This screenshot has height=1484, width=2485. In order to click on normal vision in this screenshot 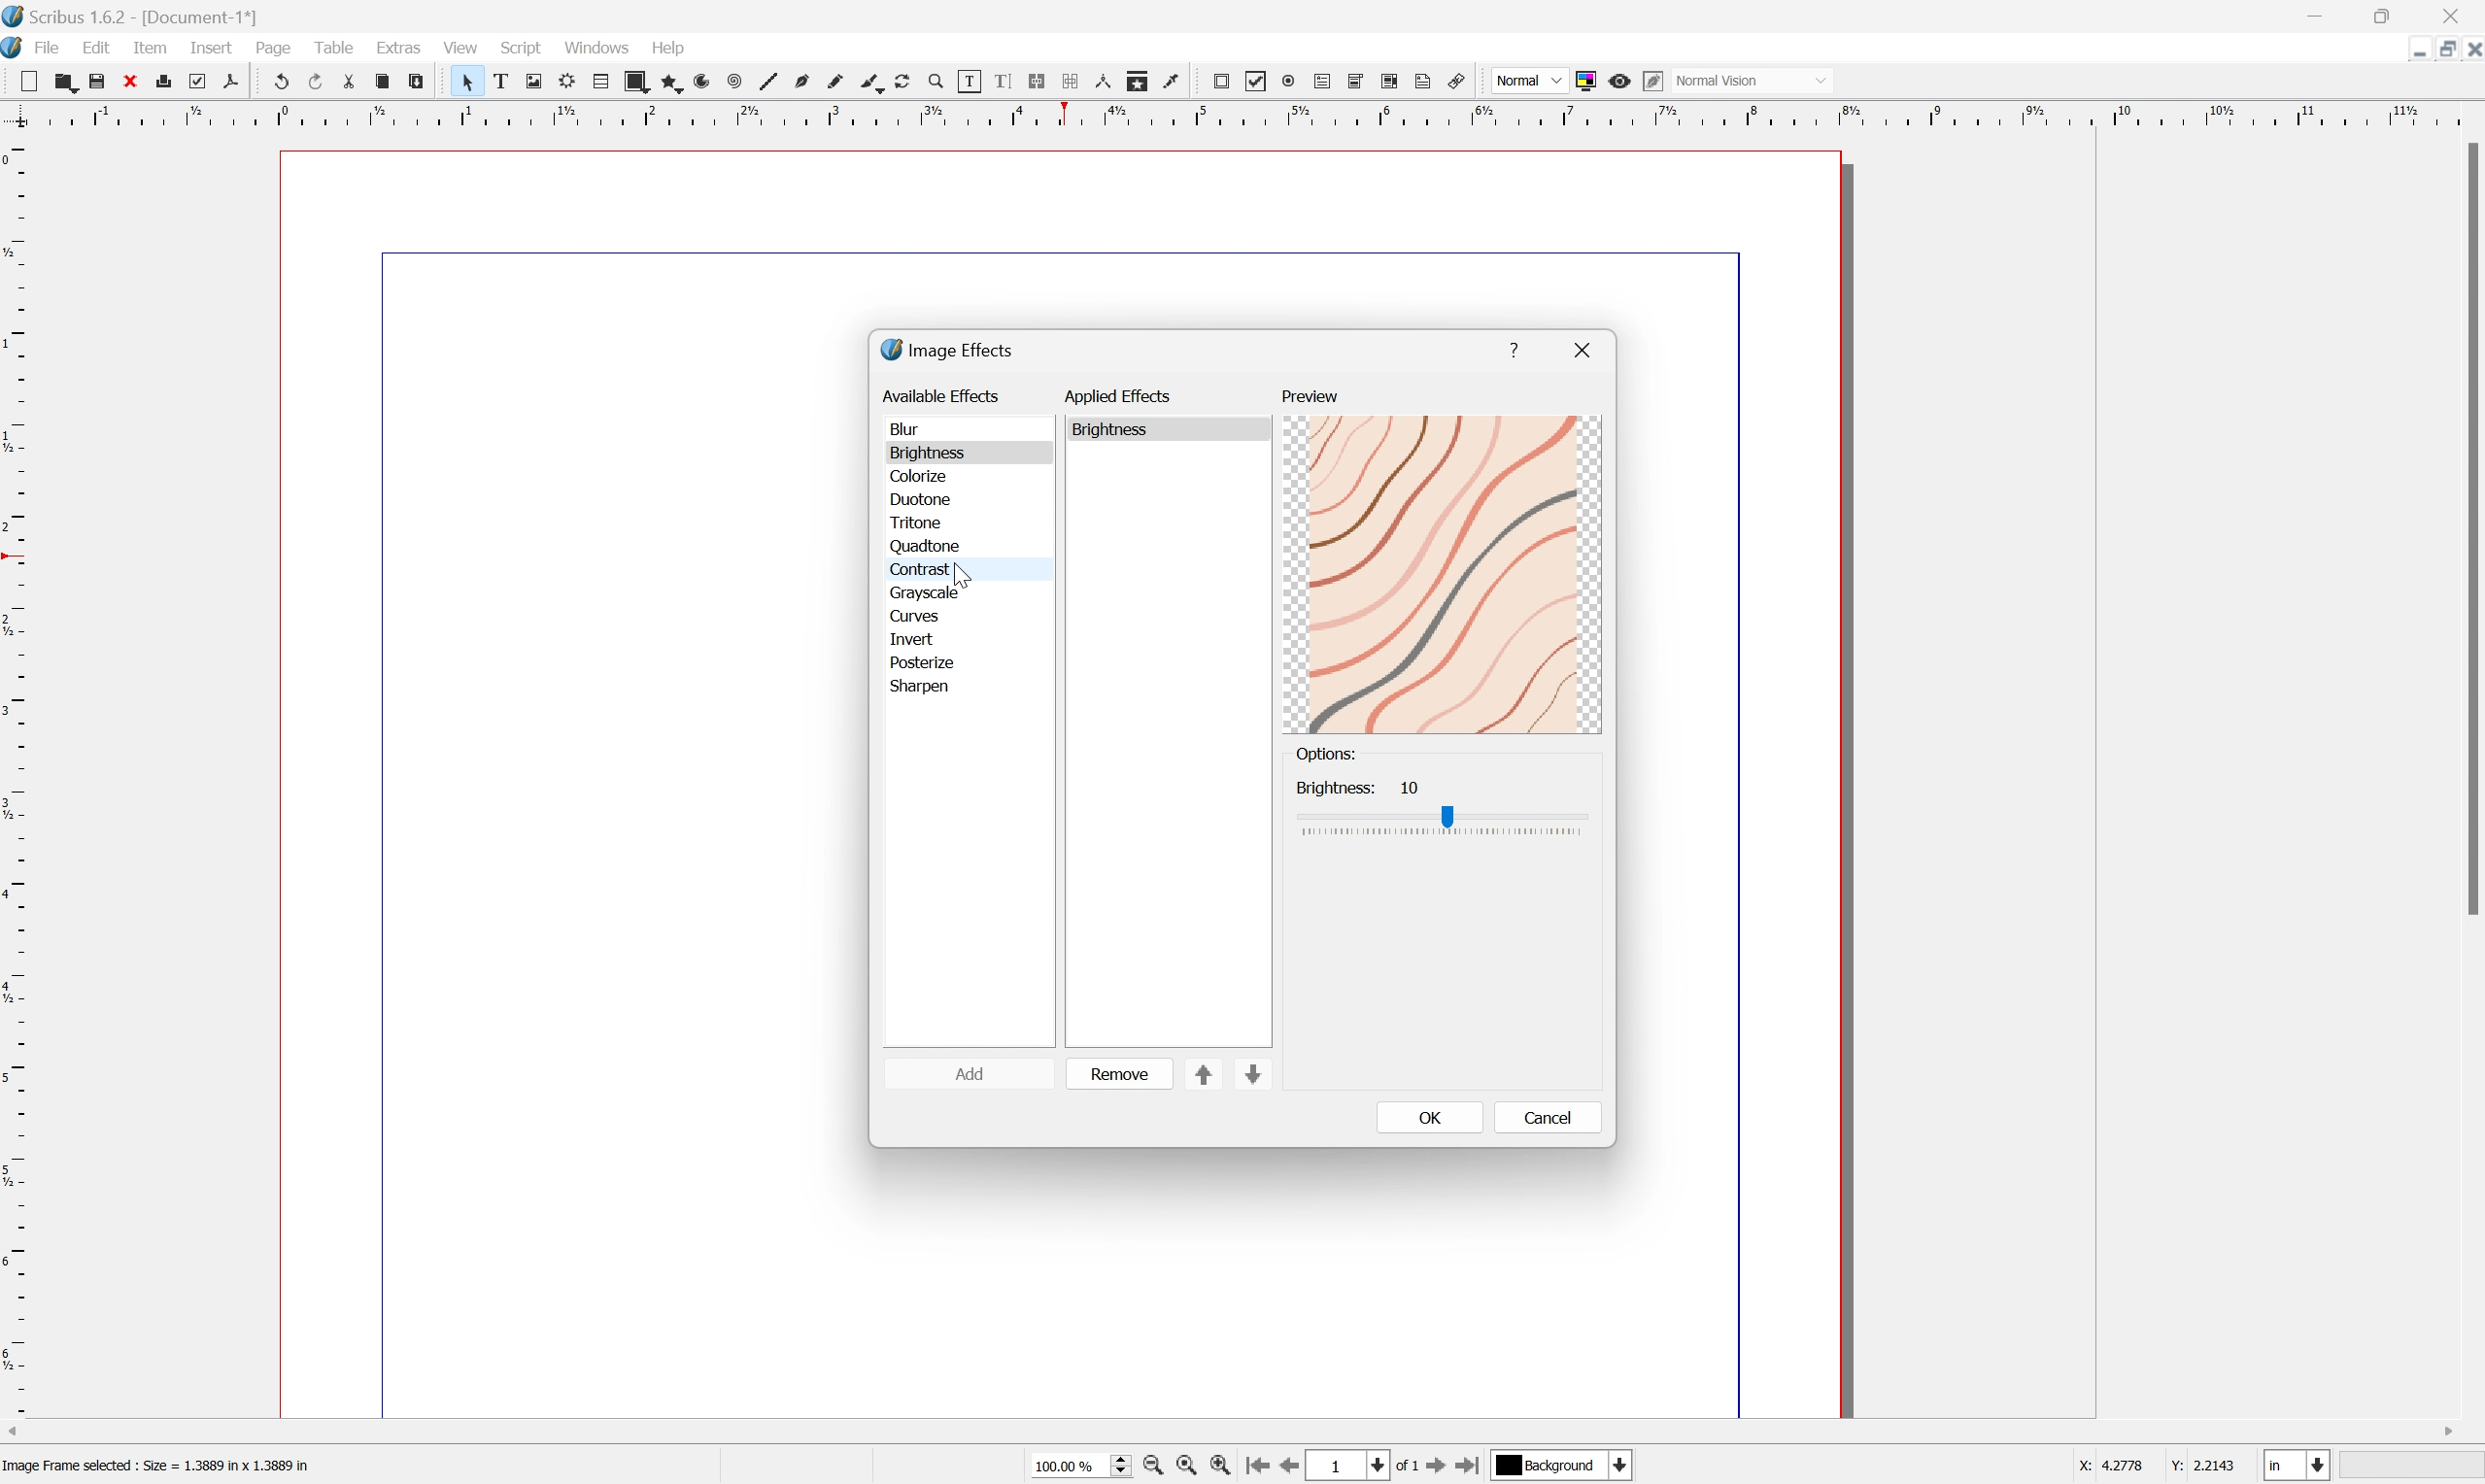, I will do `click(1718, 78)`.